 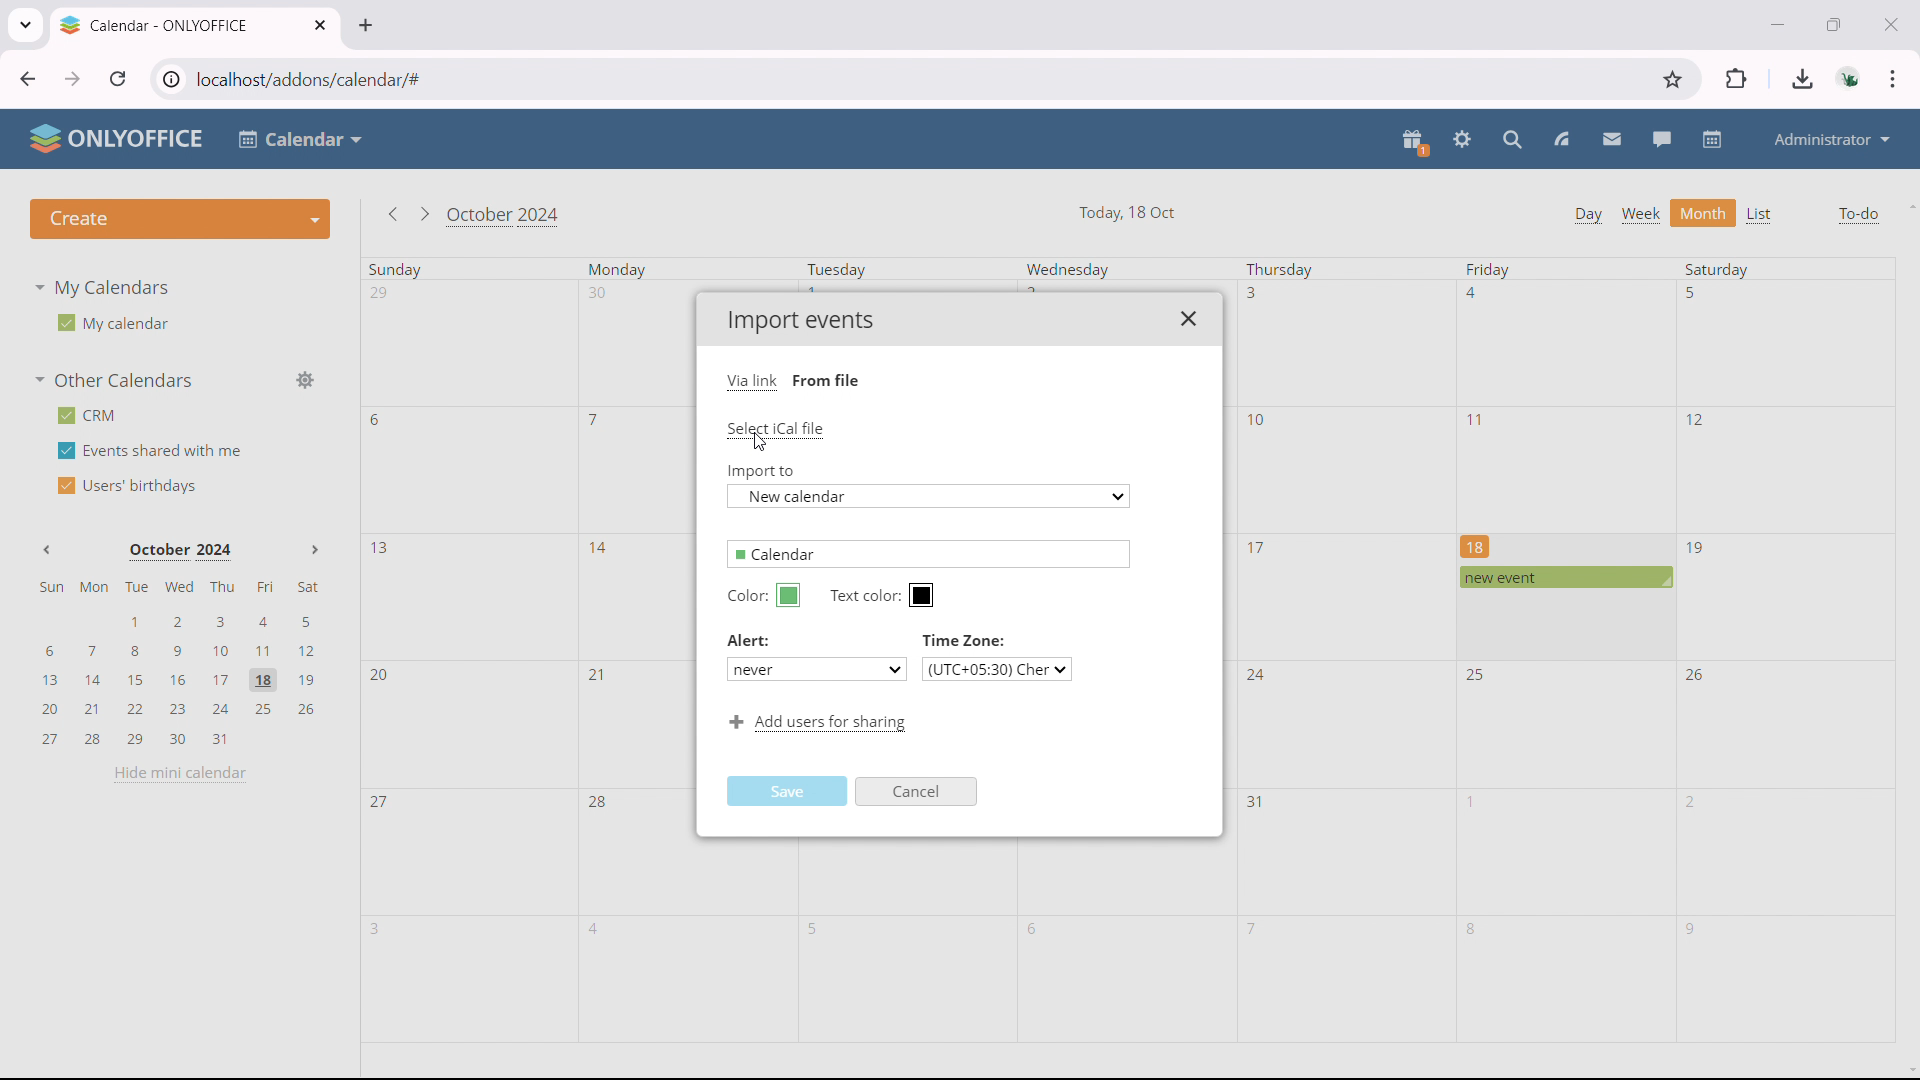 I want to click on never, so click(x=815, y=668).